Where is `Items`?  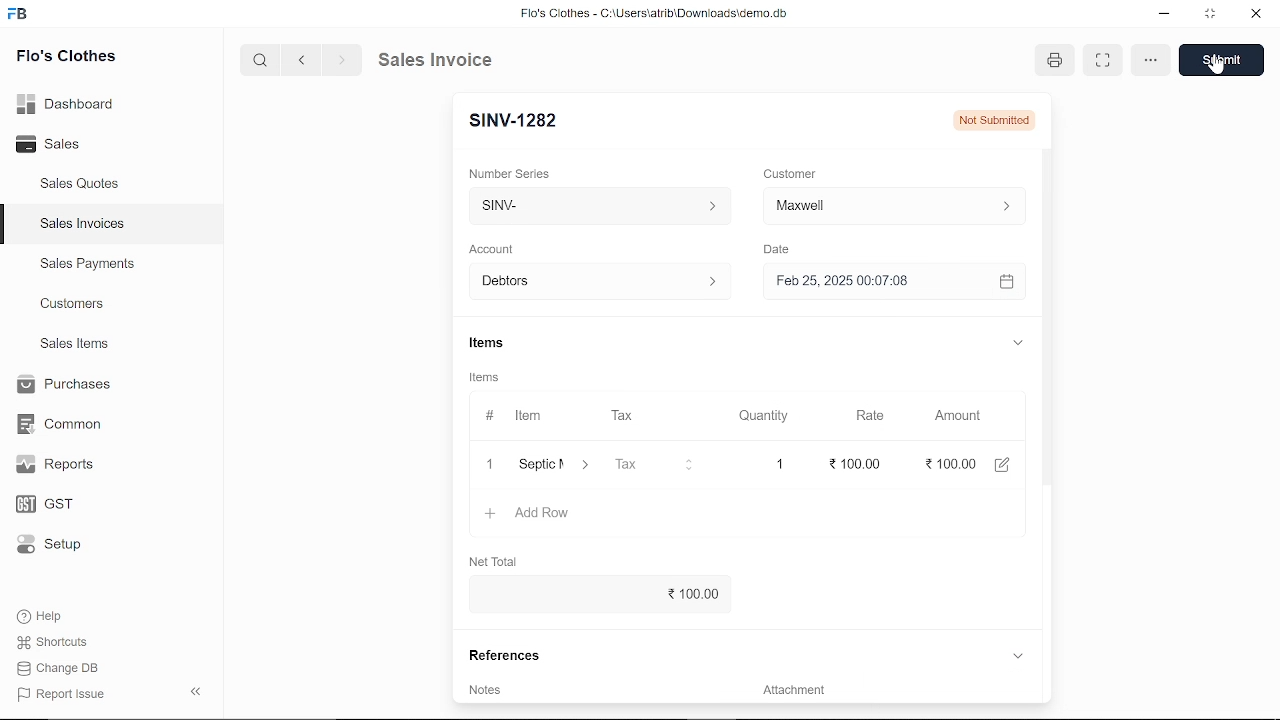
Items is located at coordinates (487, 376).